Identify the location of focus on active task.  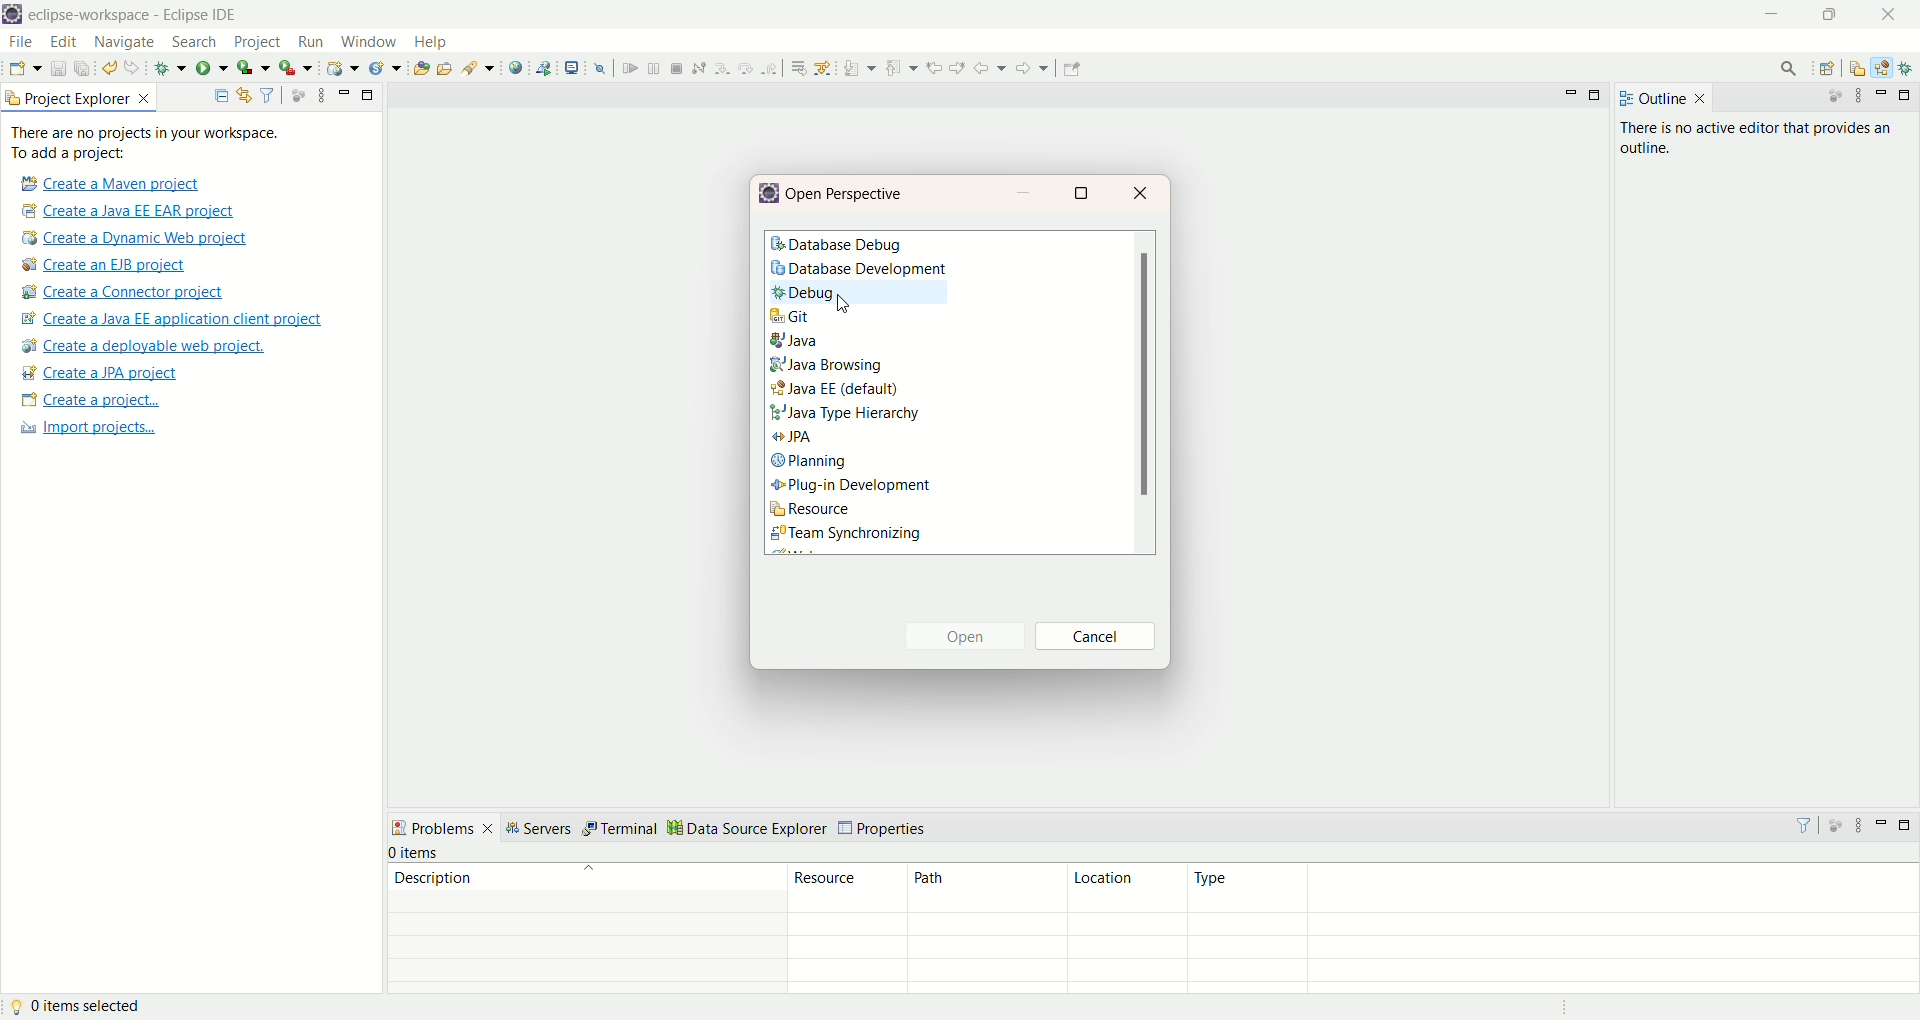
(1831, 97).